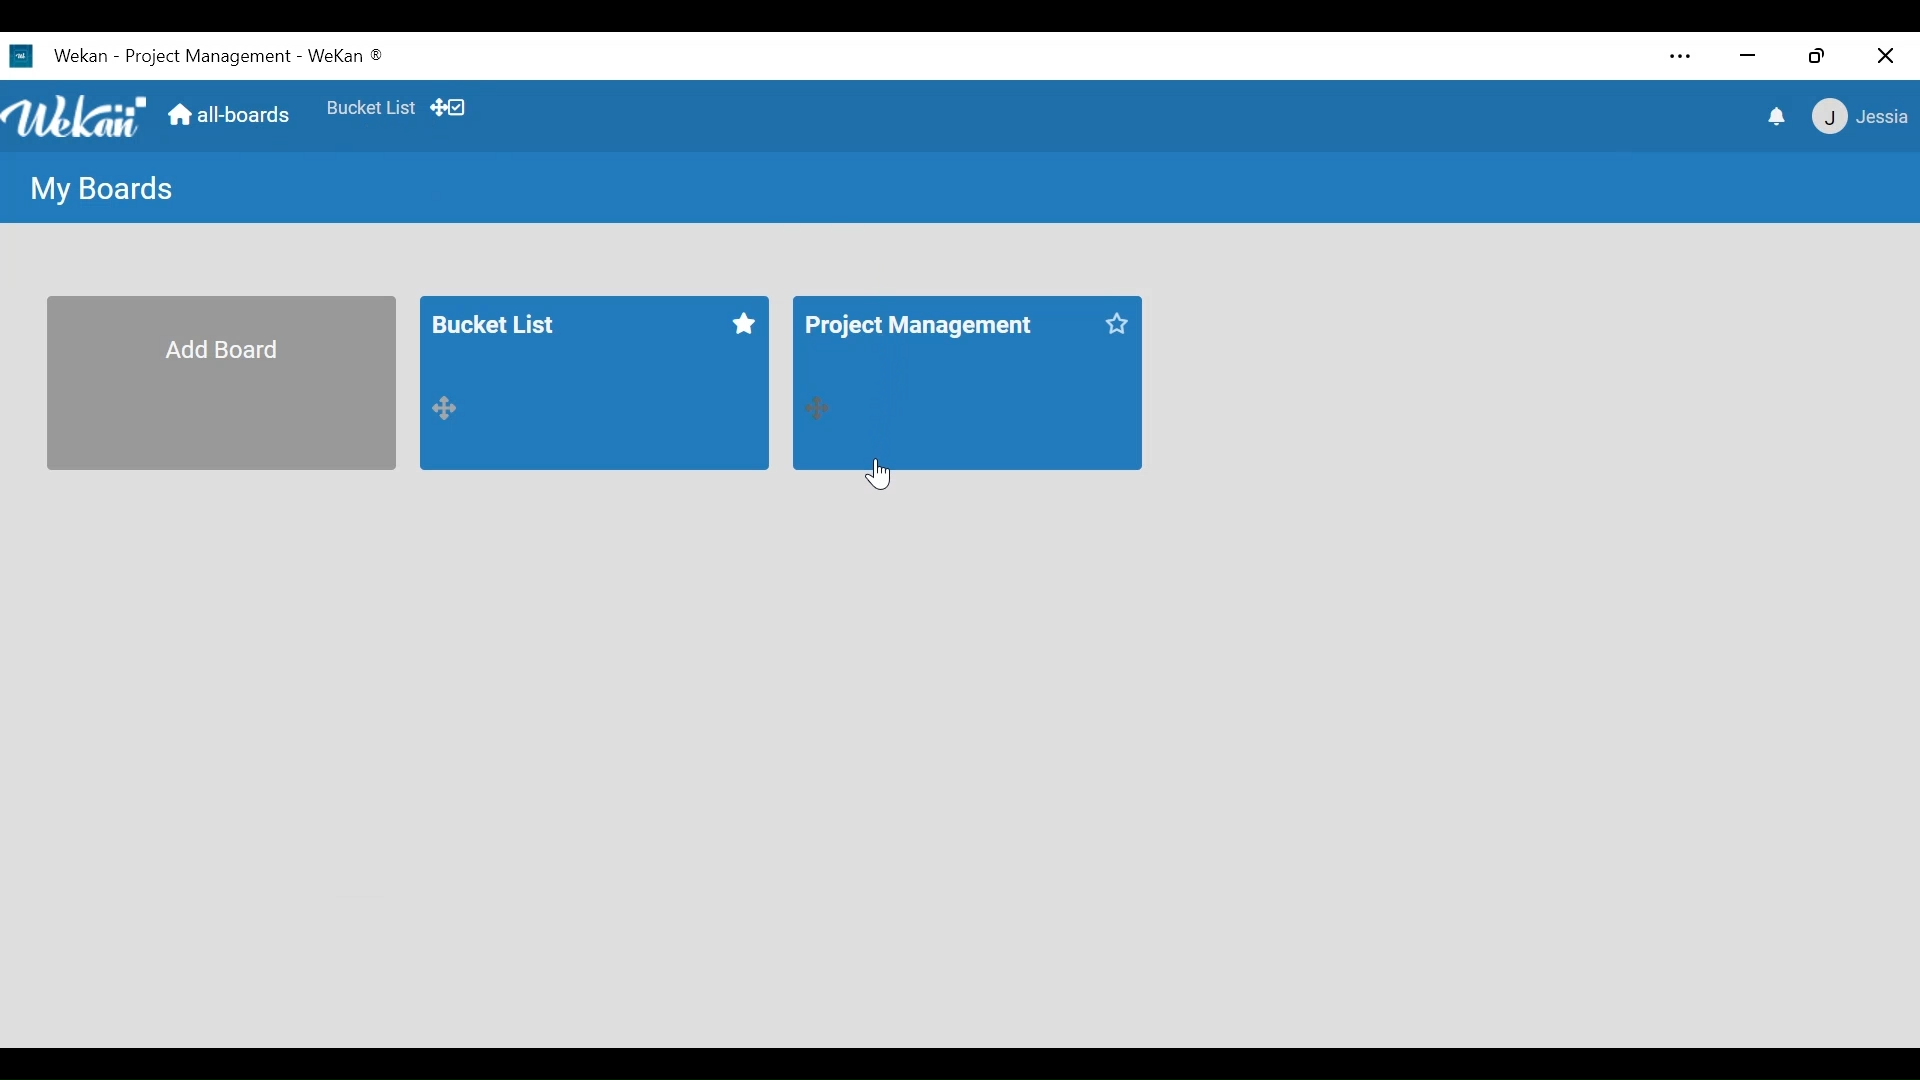 Image resolution: width=1920 pixels, height=1080 pixels. I want to click on Wekan Desktop icon, so click(58, 58).